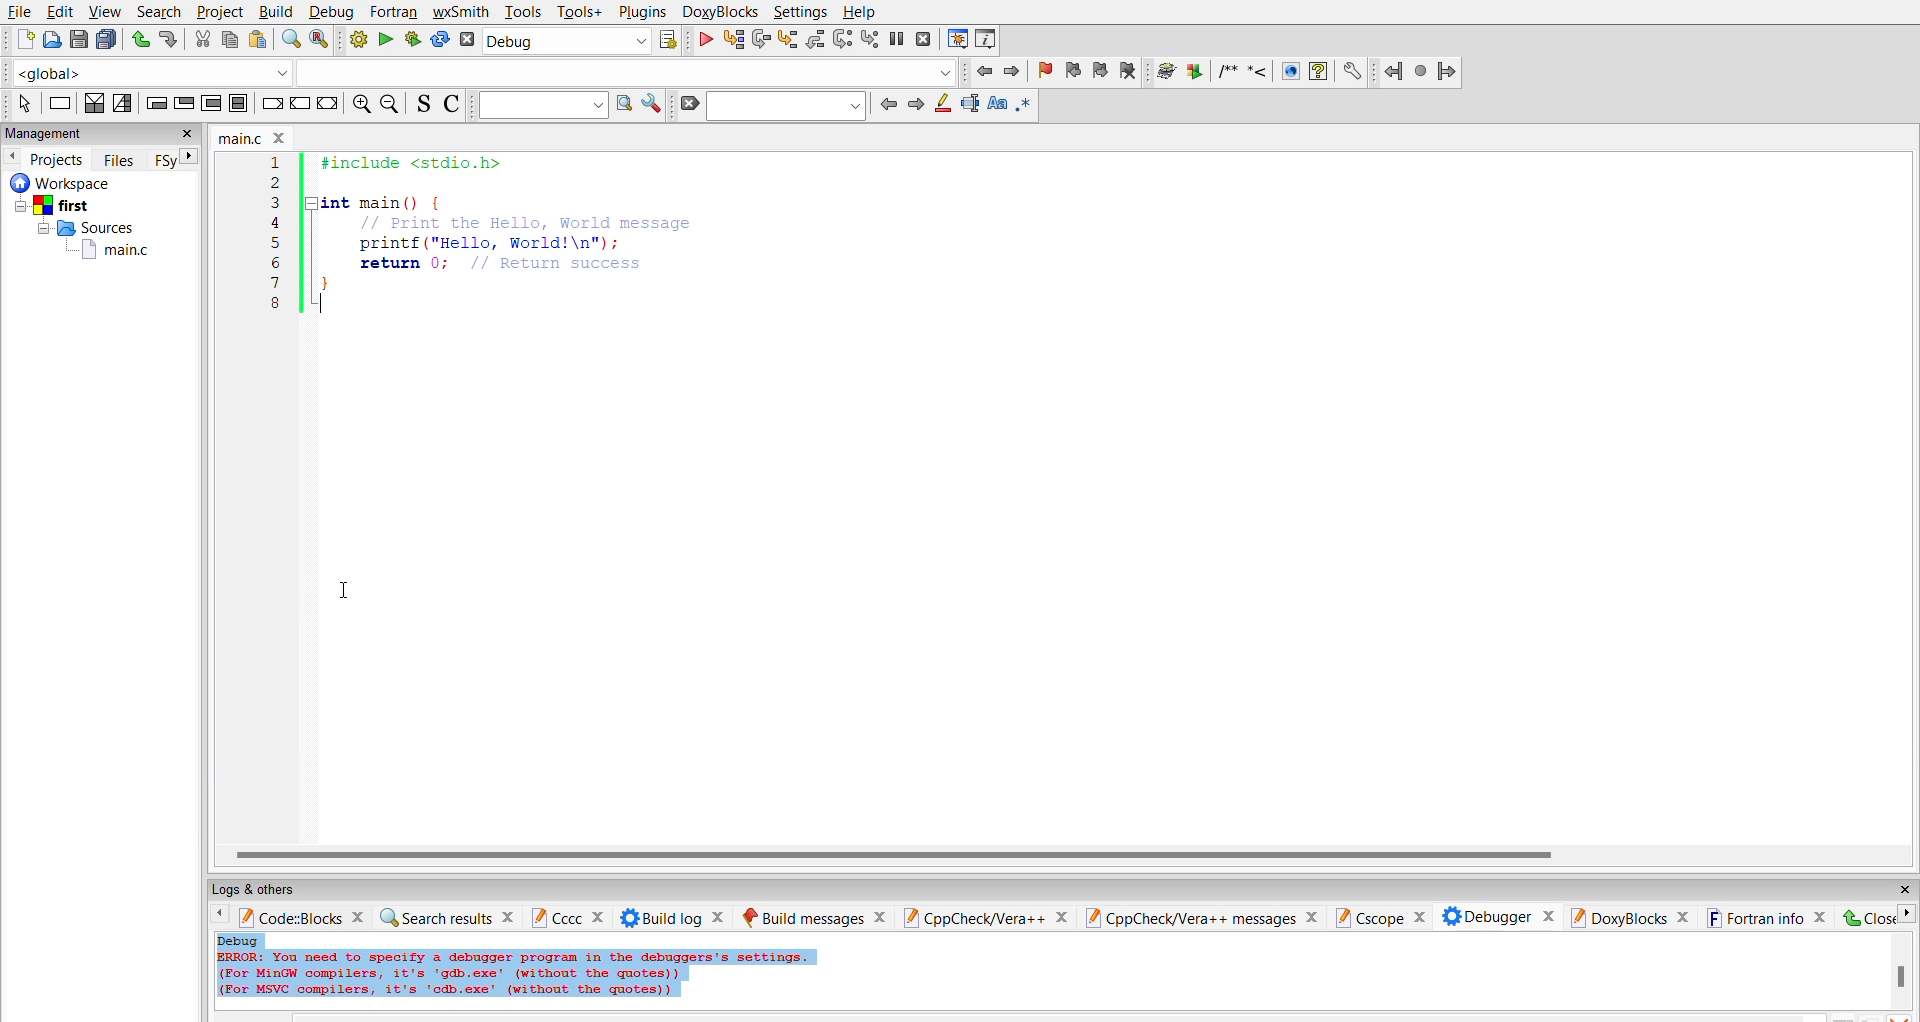 Image resolution: width=1920 pixels, height=1022 pixels. I want to click on save, so click(78, 42).